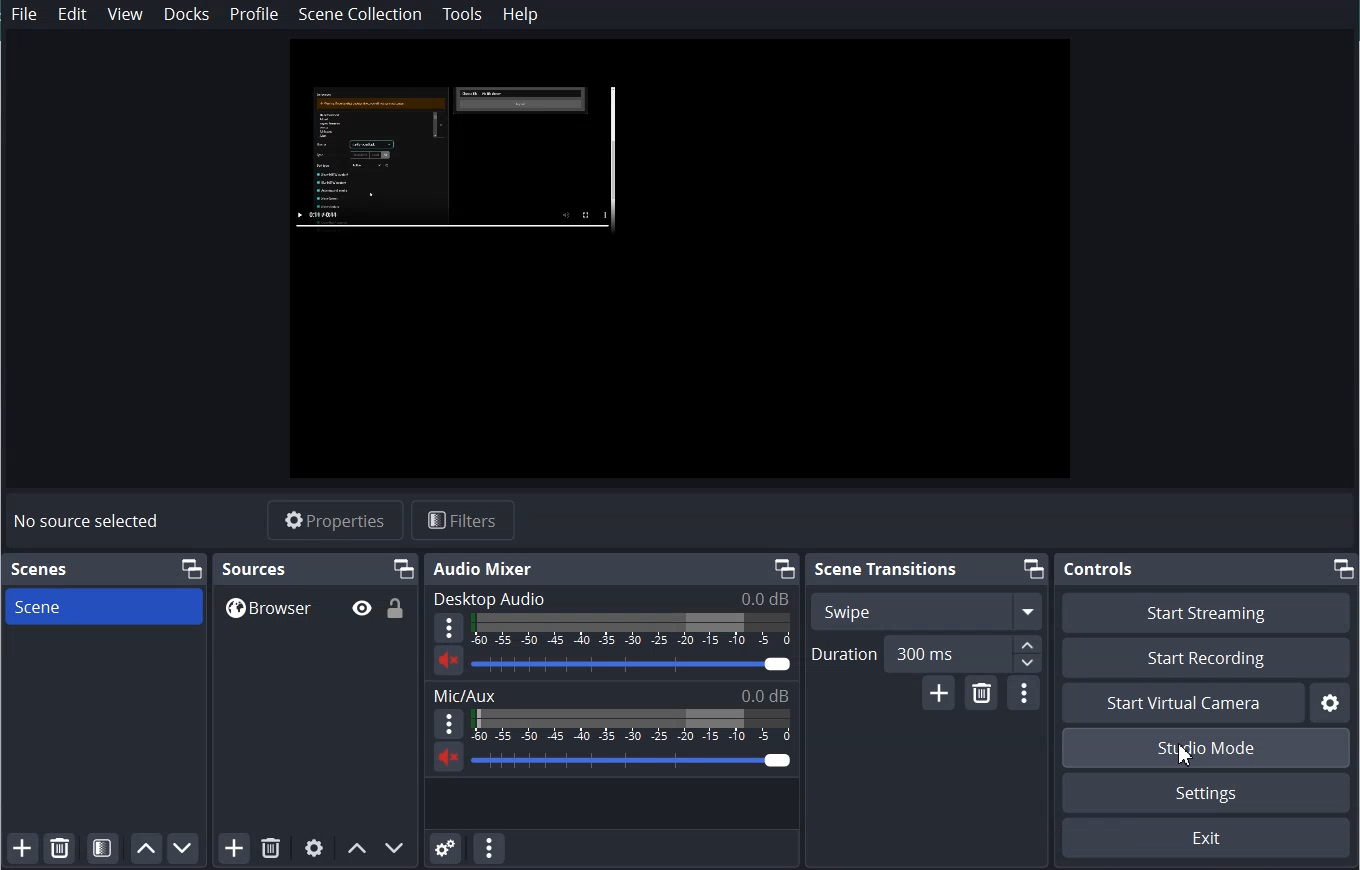 The width and height of the screenshot is (1360, 870). What do you see at coordinates (103, 606) in the screenshot?
I see `Scene` at bounding box center [103, 606].